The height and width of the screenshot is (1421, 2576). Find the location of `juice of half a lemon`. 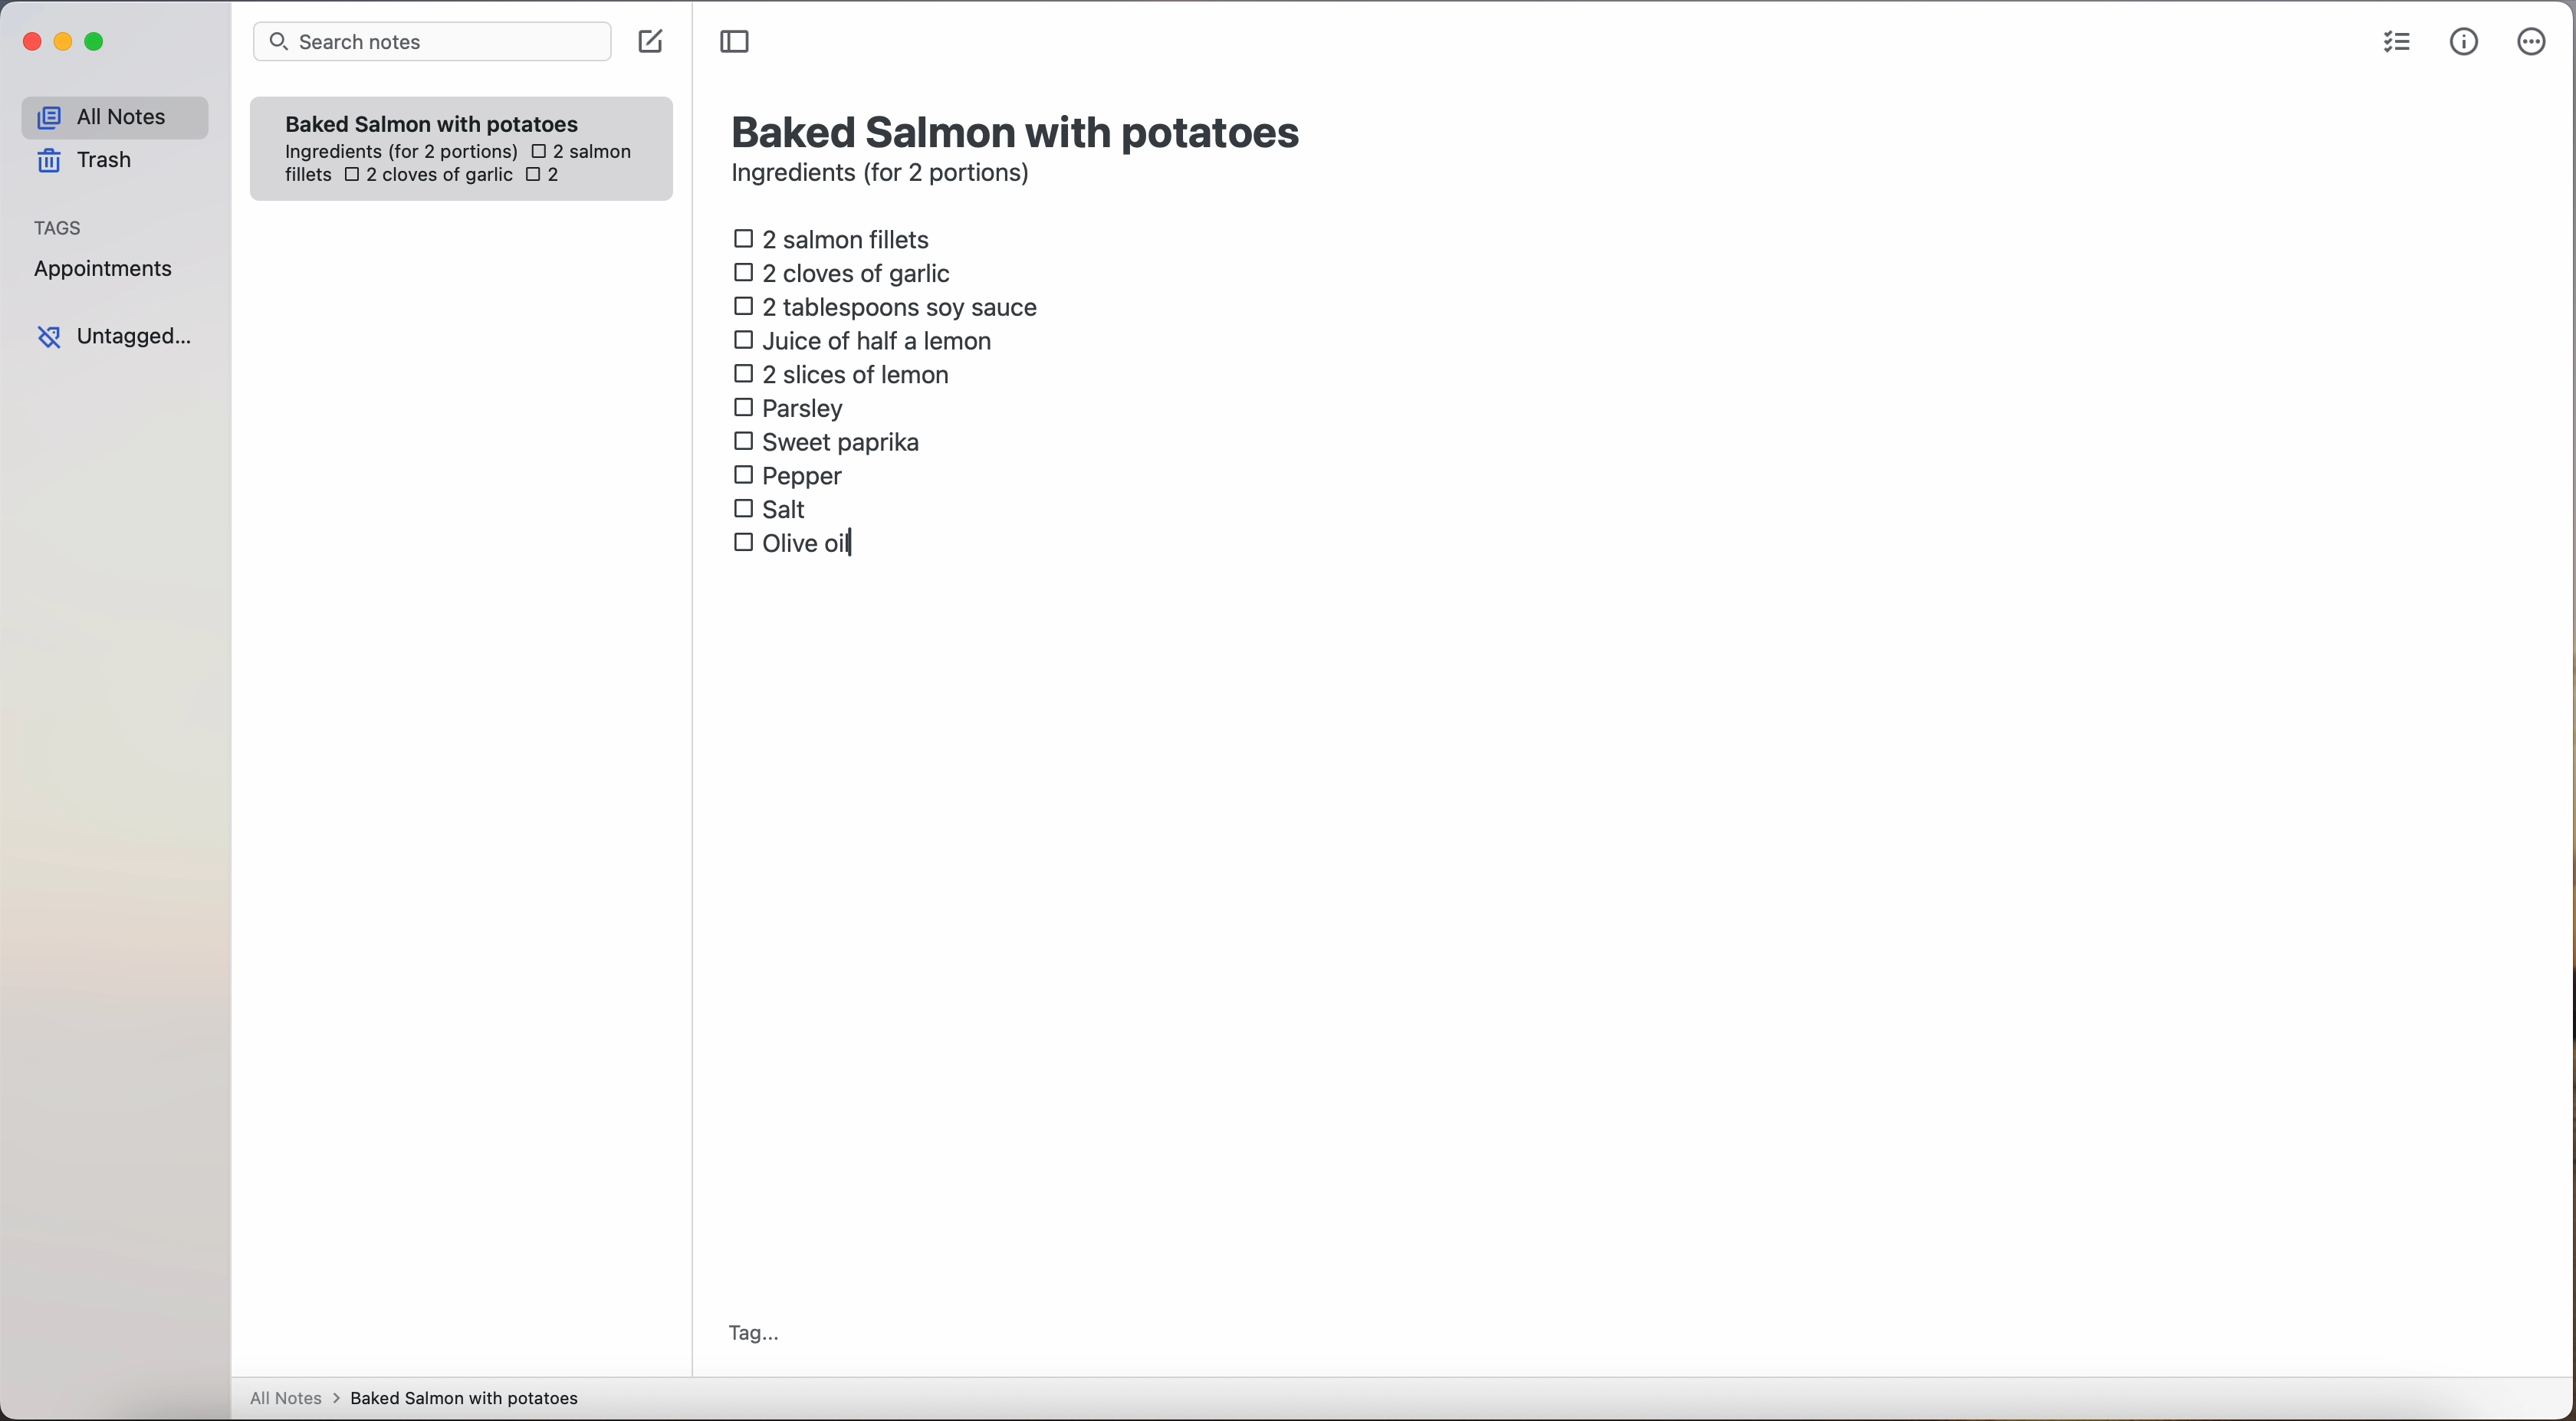

juice of half a lemon is located at coordinates (869, 340).